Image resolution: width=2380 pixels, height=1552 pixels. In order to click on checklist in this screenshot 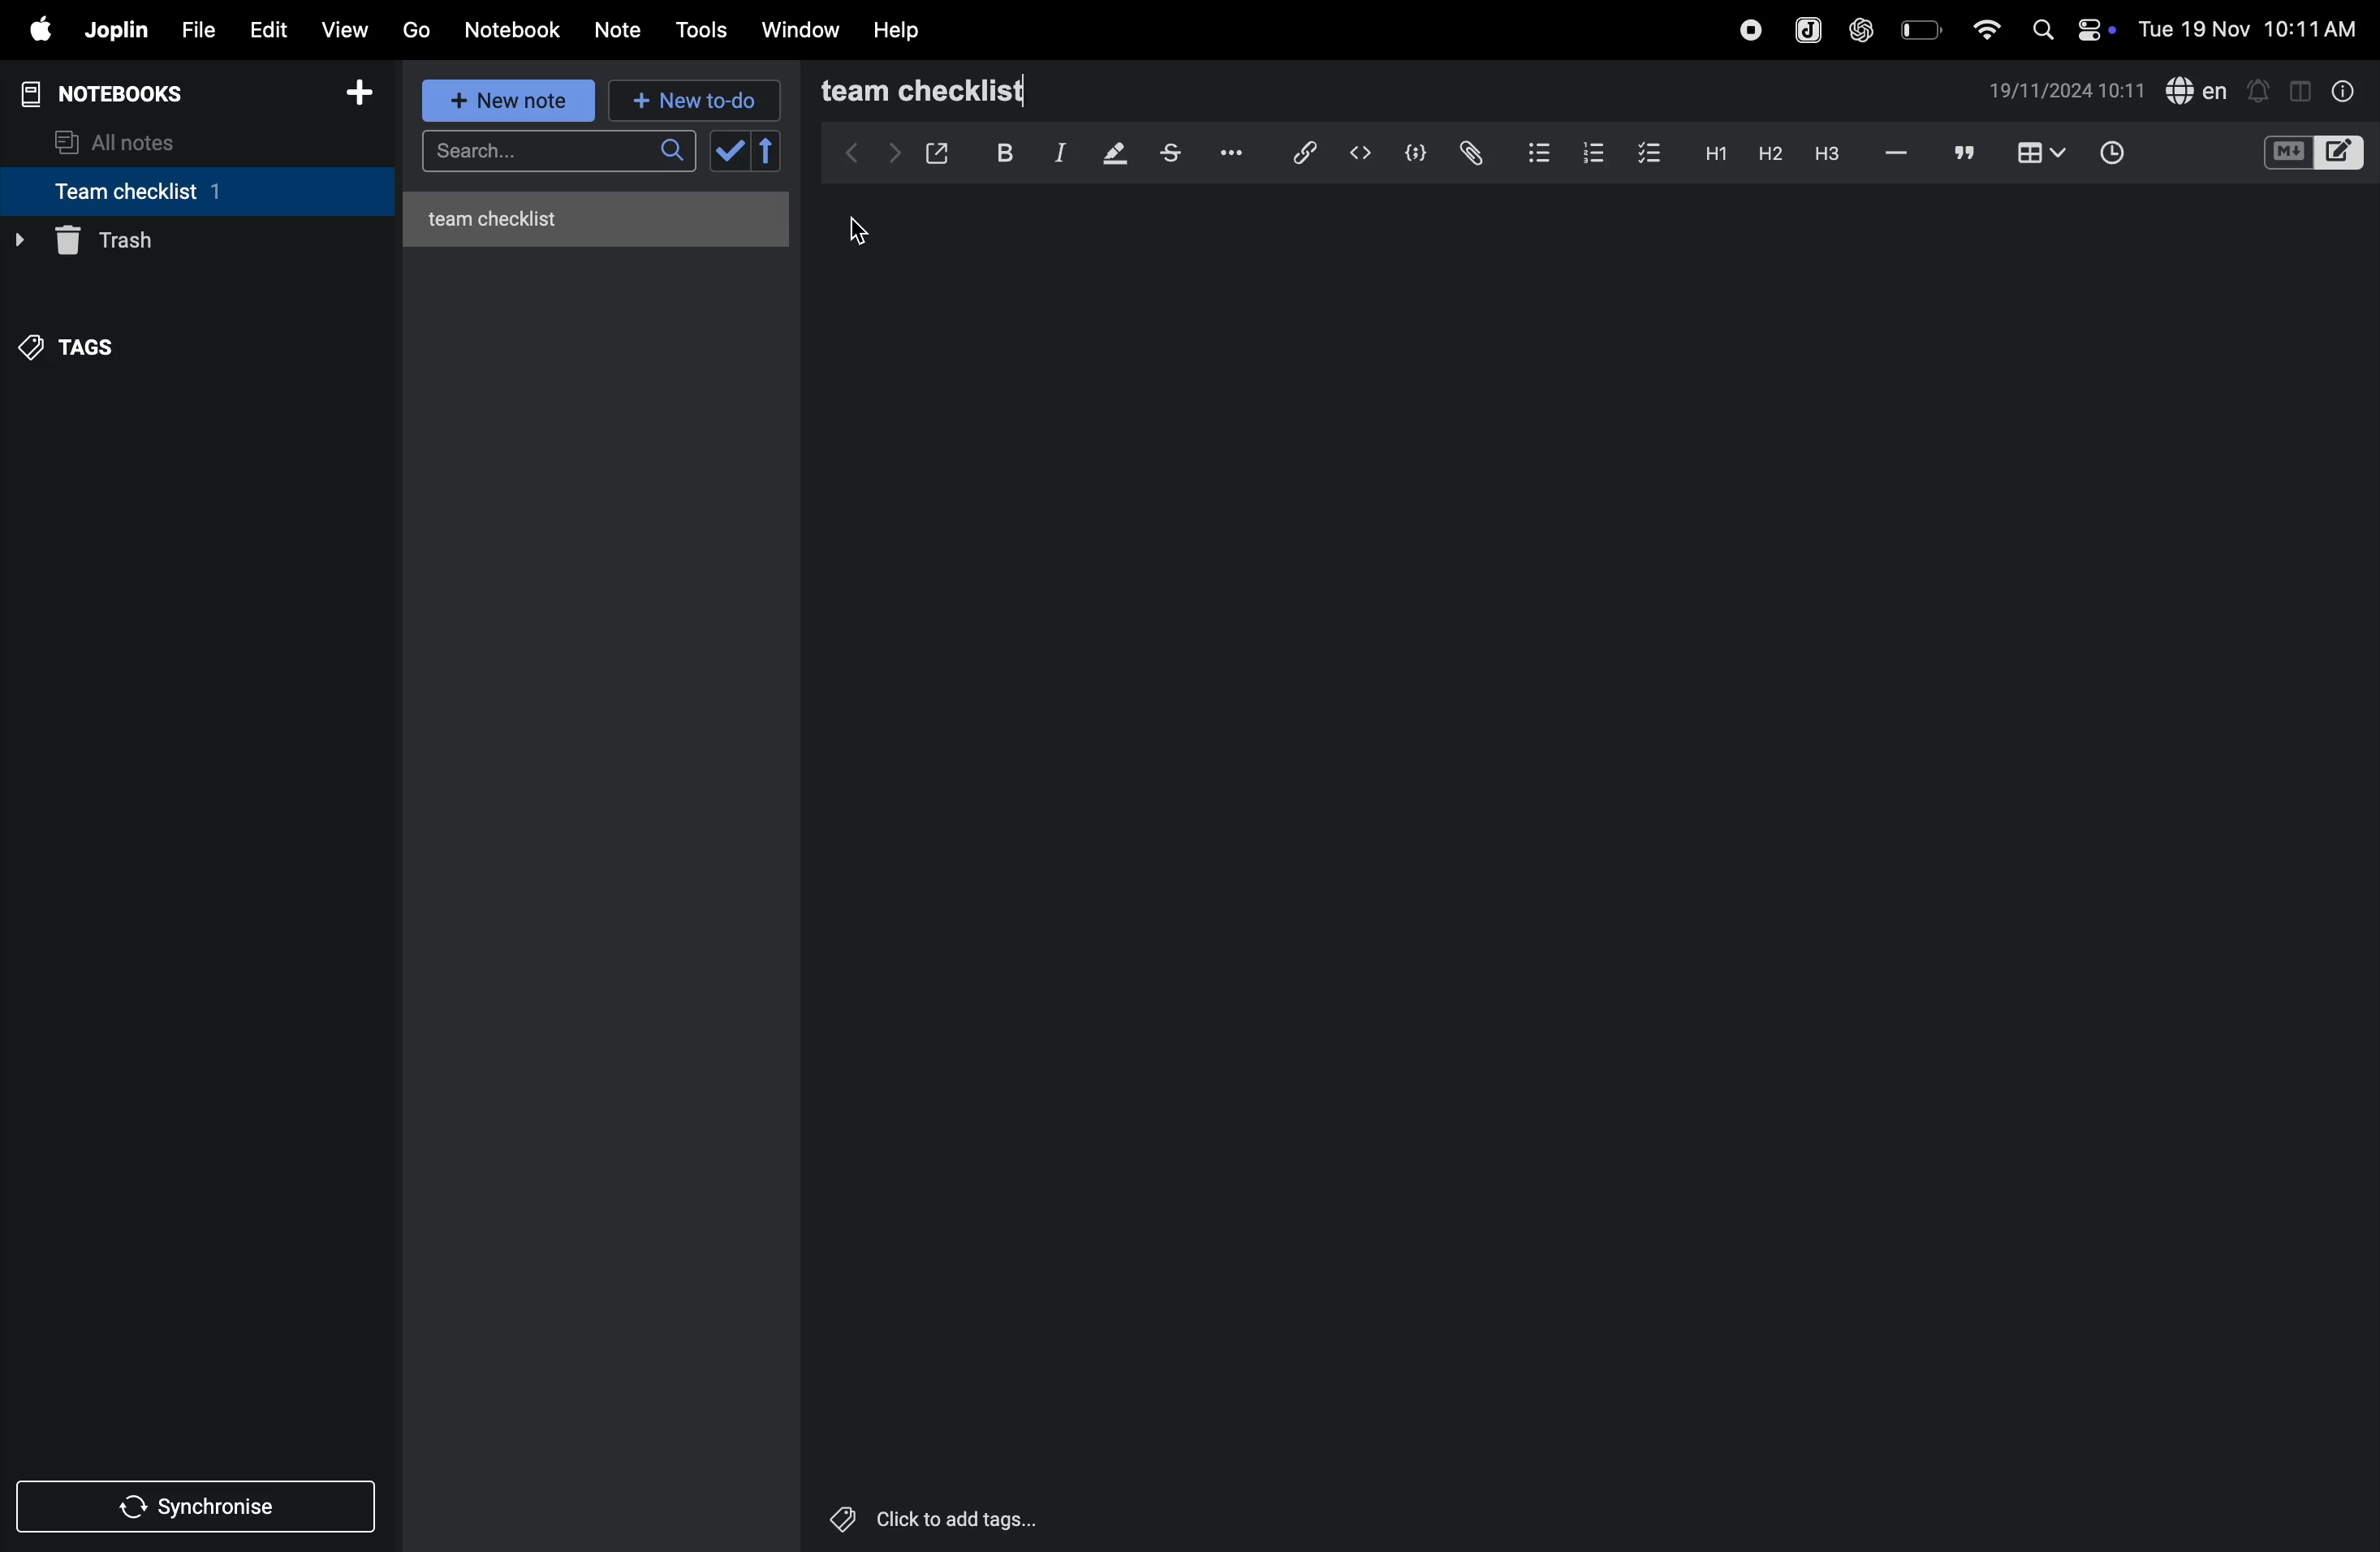, I will do `click(1652, 154)`.